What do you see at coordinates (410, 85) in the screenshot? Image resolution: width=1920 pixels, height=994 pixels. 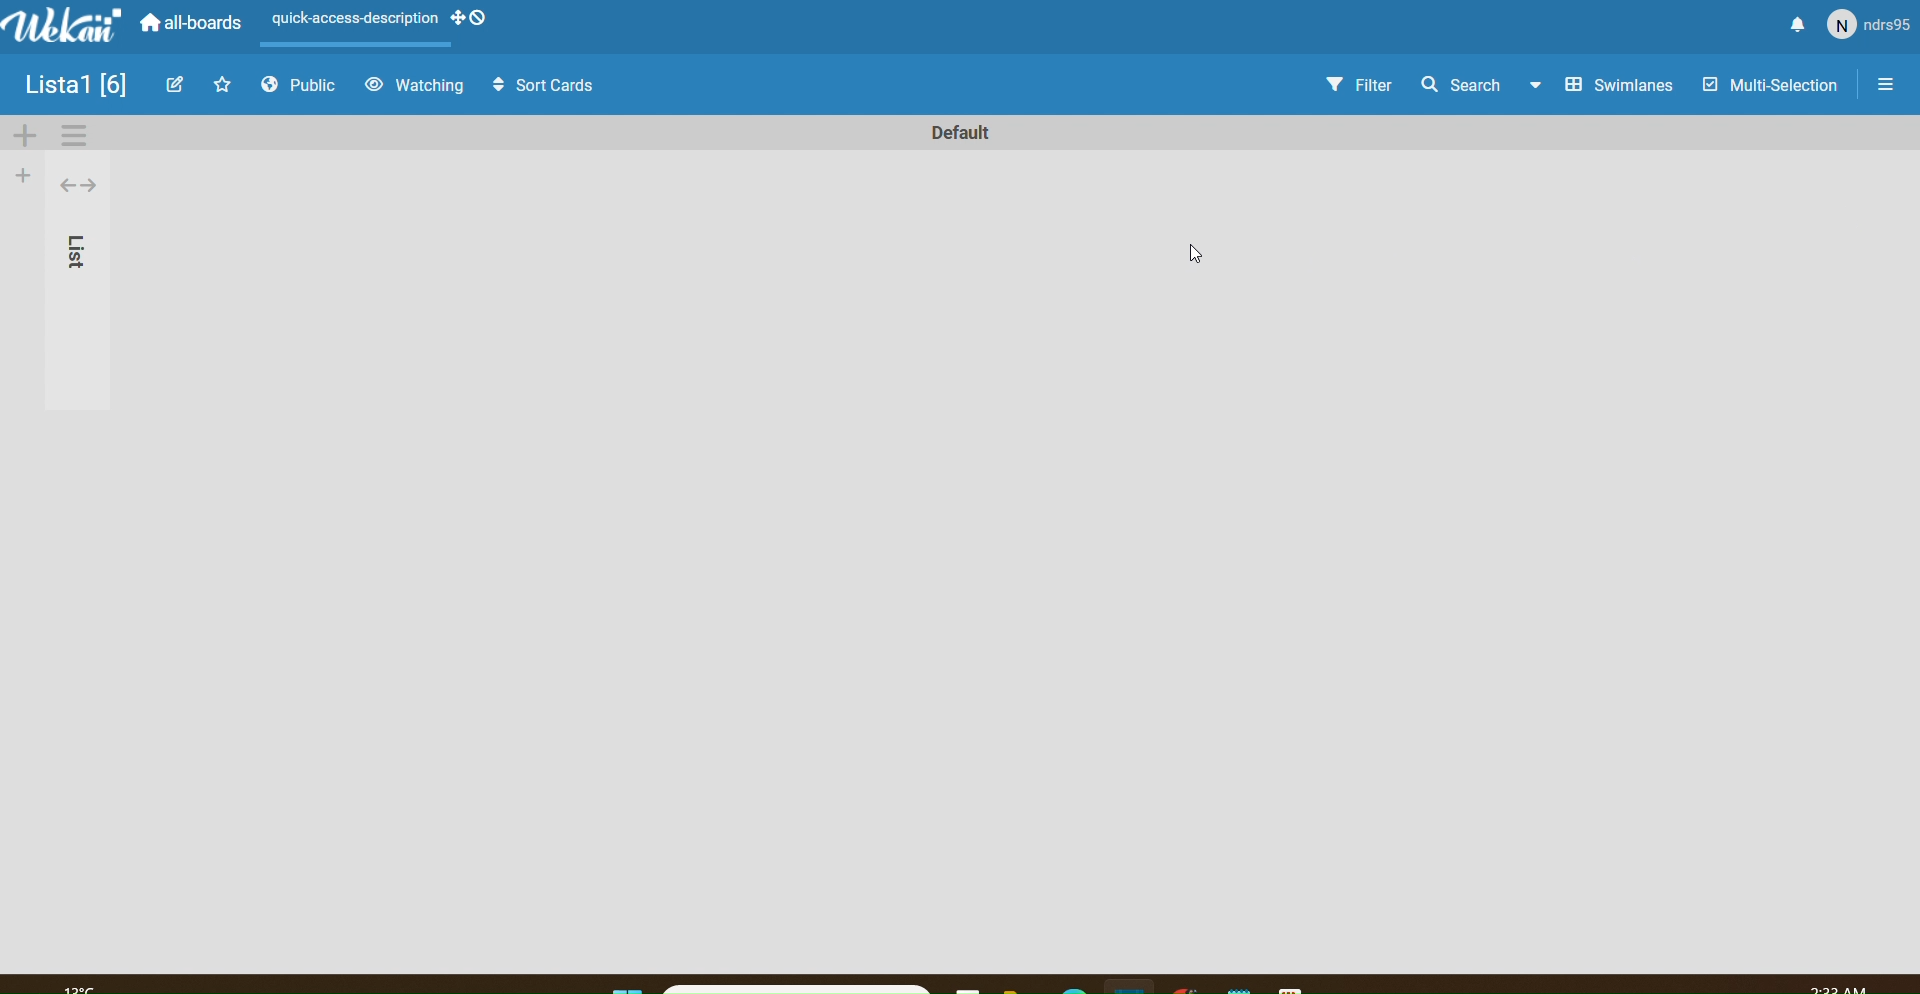 I see `Watching` at bounding box center [410, 85].